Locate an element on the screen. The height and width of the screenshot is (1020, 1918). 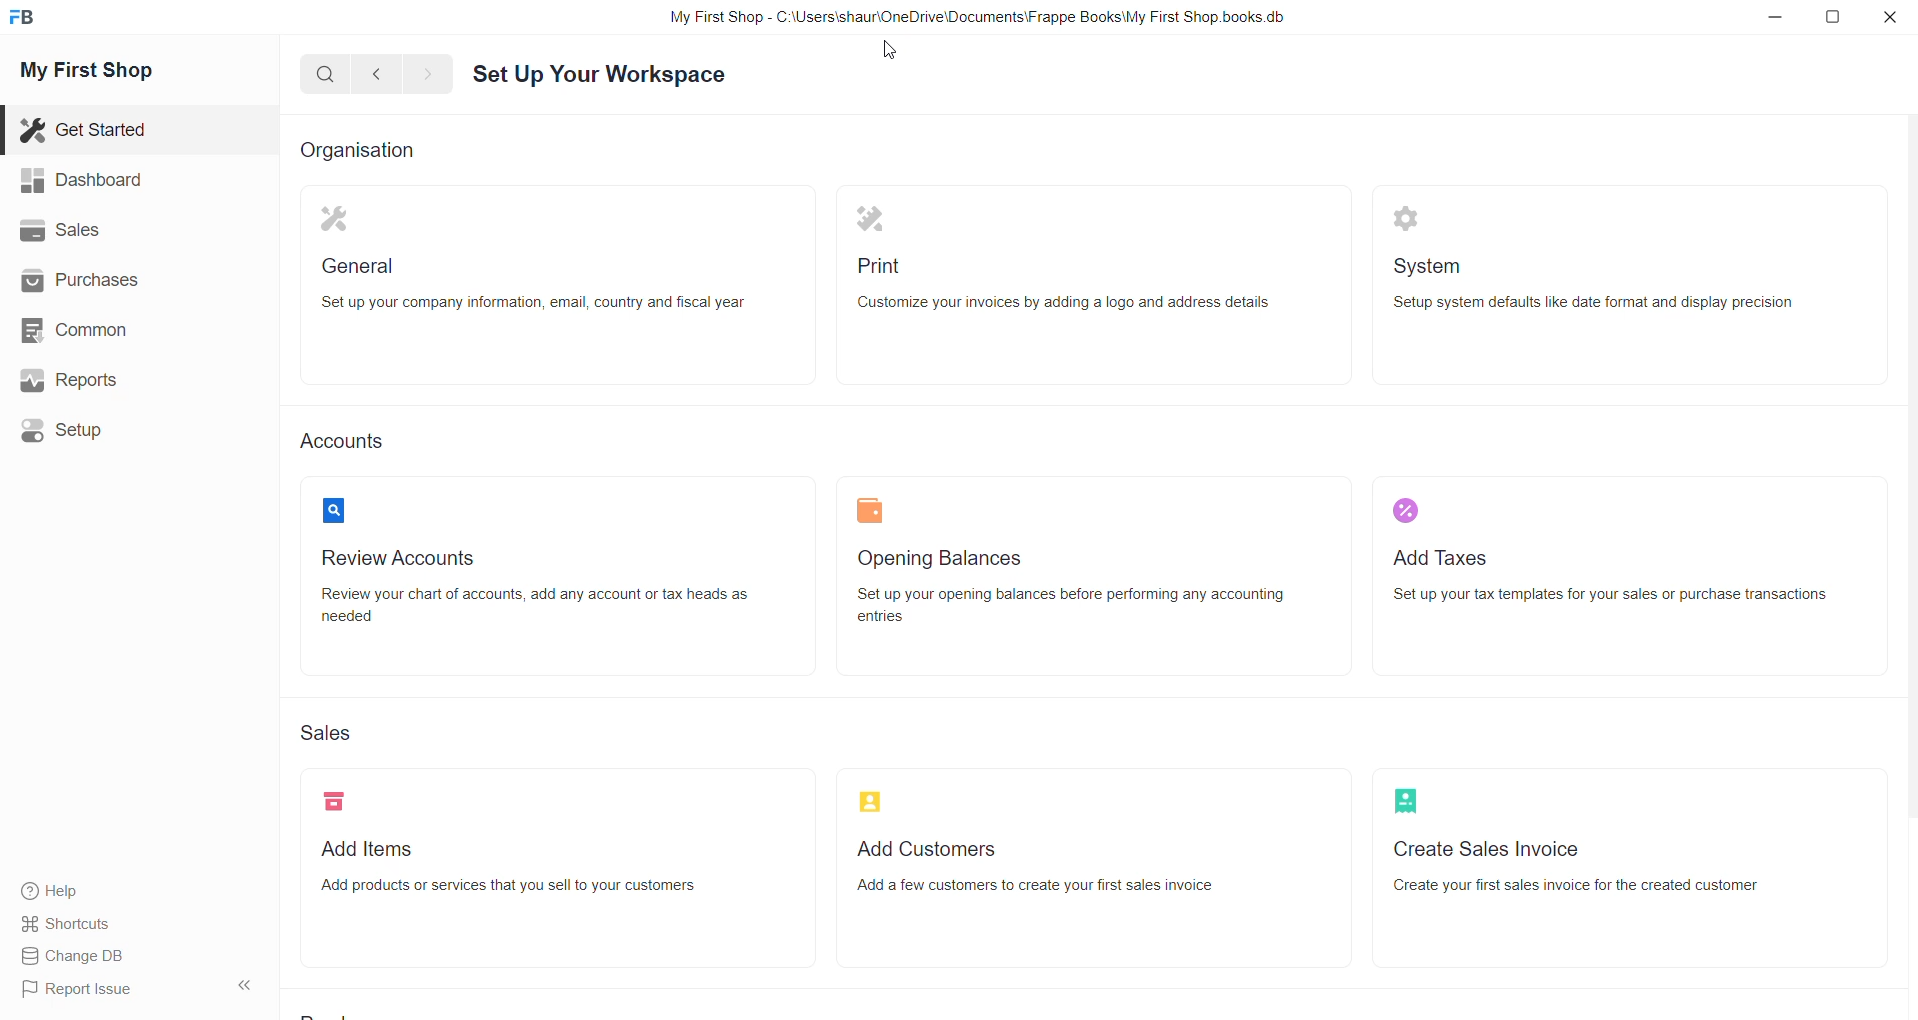
go back is located at coordinates (373, 78).